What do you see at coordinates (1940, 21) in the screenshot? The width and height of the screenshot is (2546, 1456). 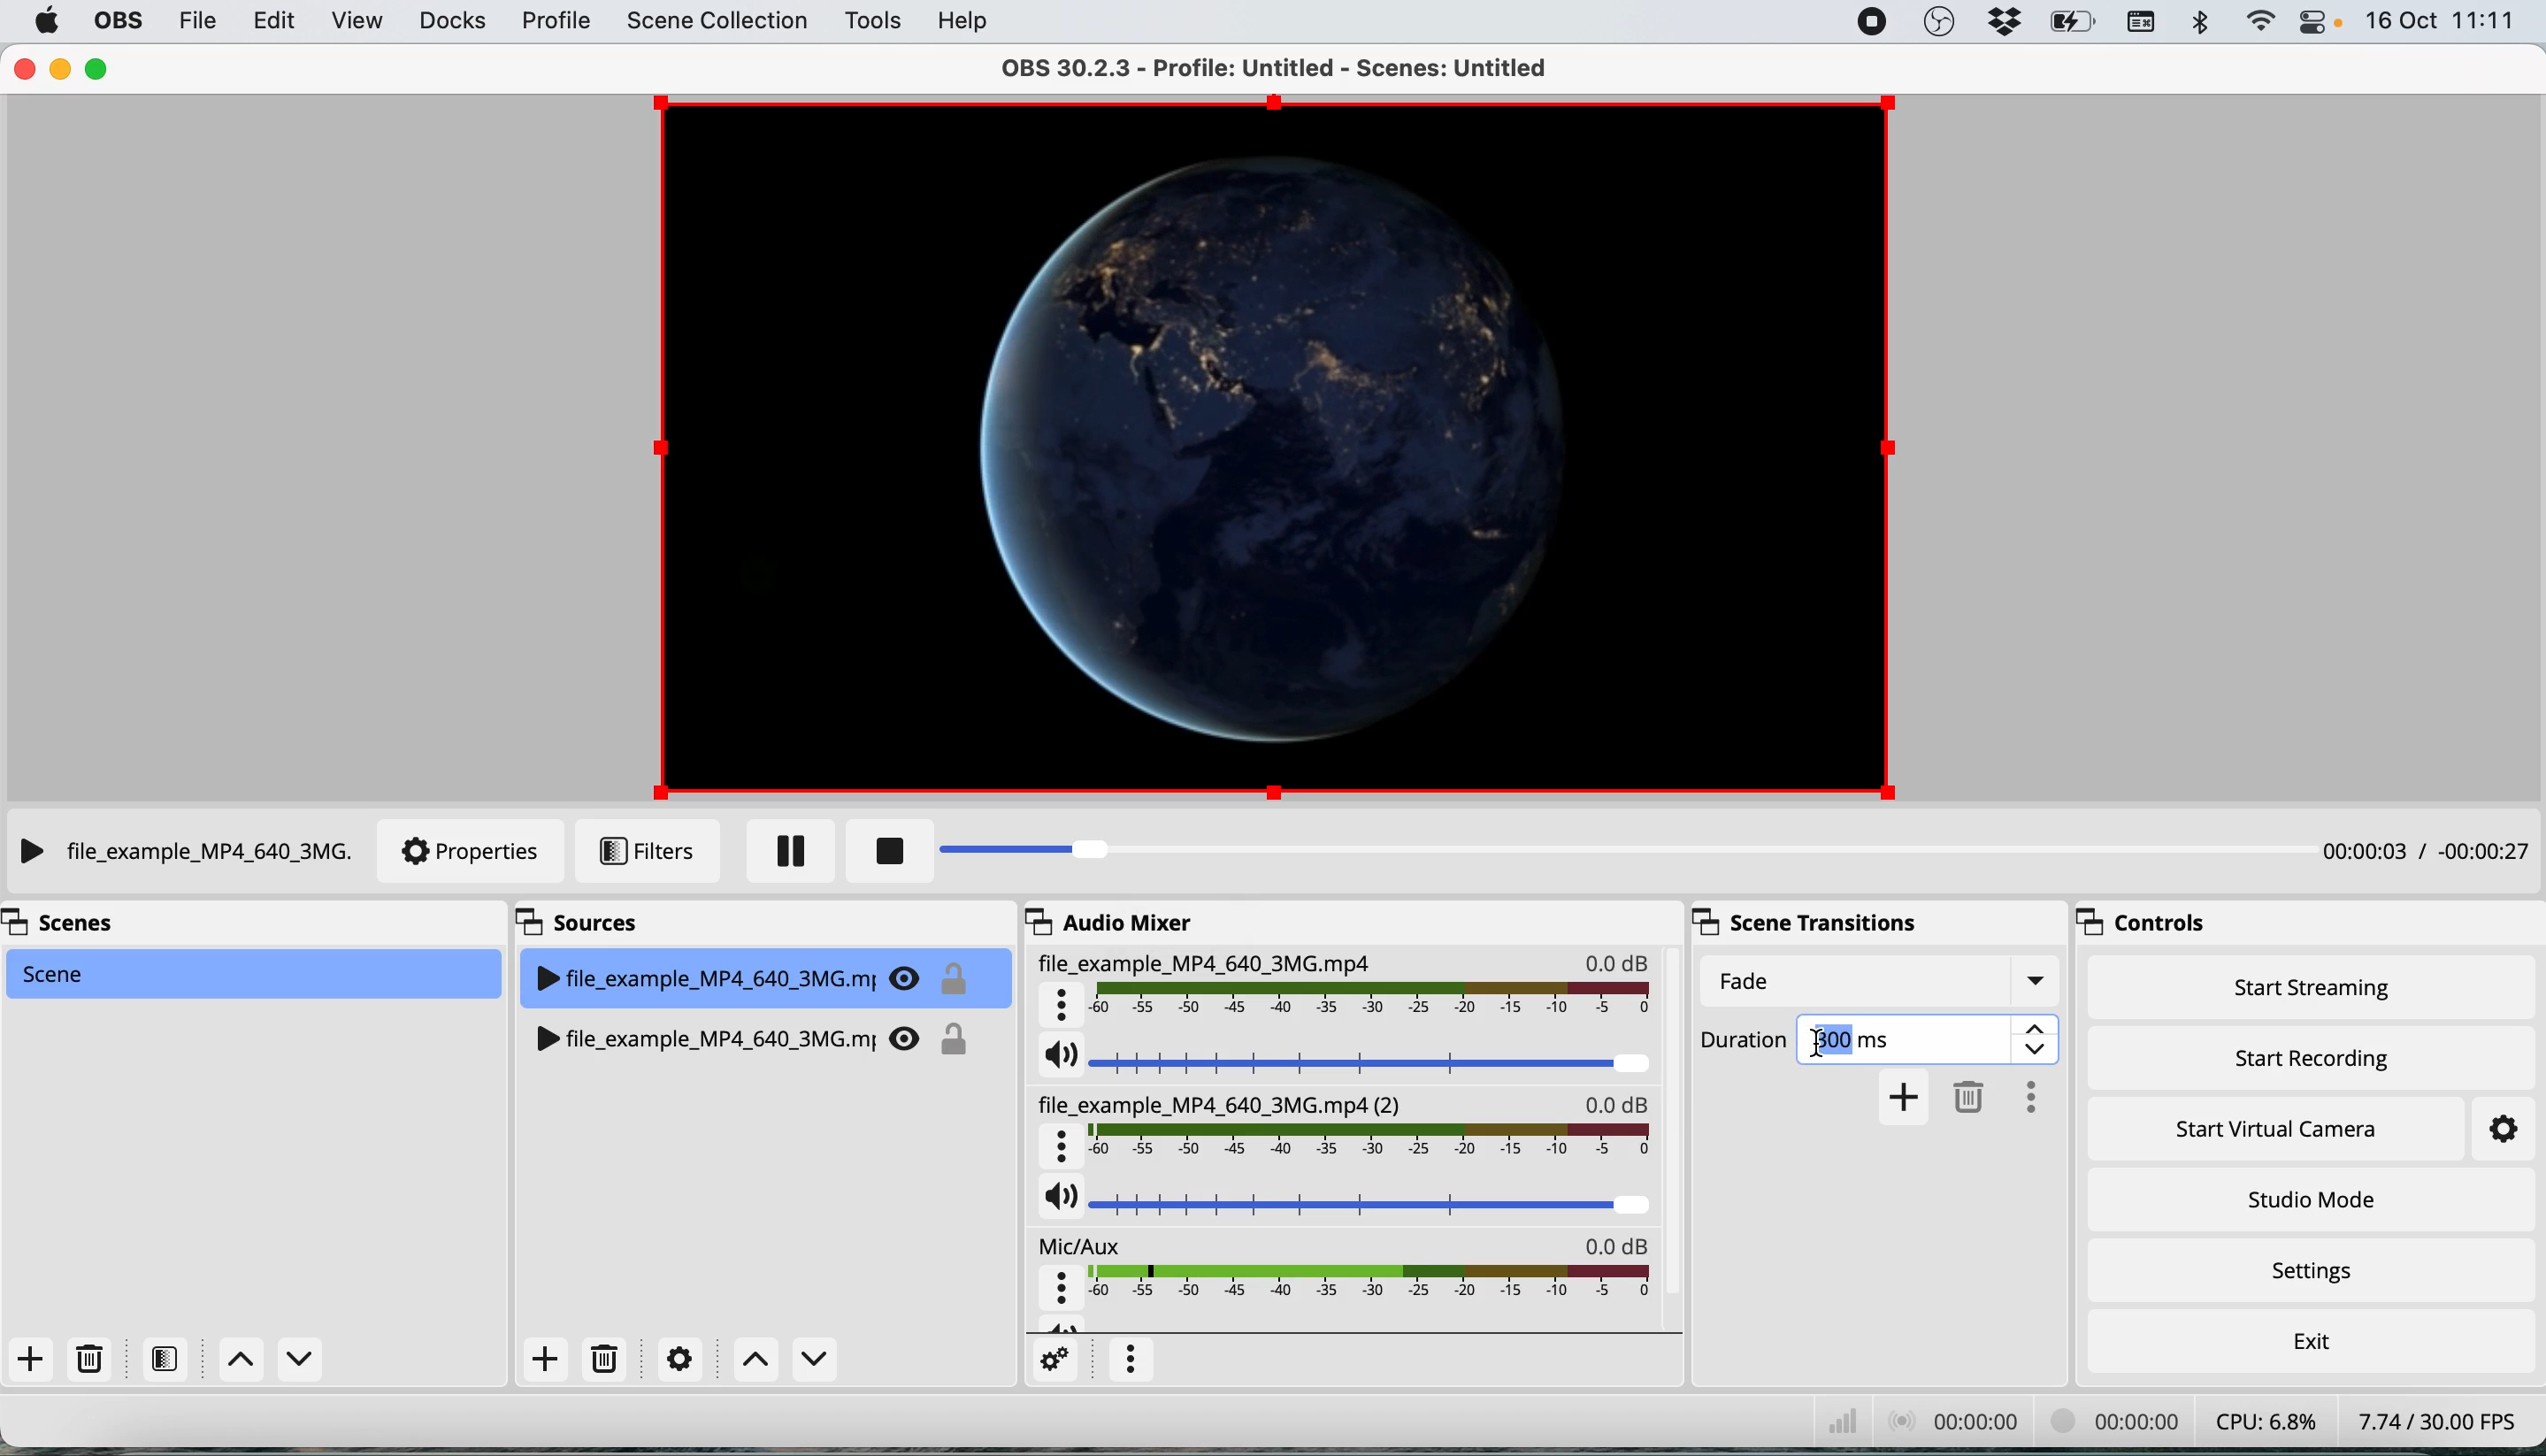 I see `obs studio` at bounding box center [1940, 21].